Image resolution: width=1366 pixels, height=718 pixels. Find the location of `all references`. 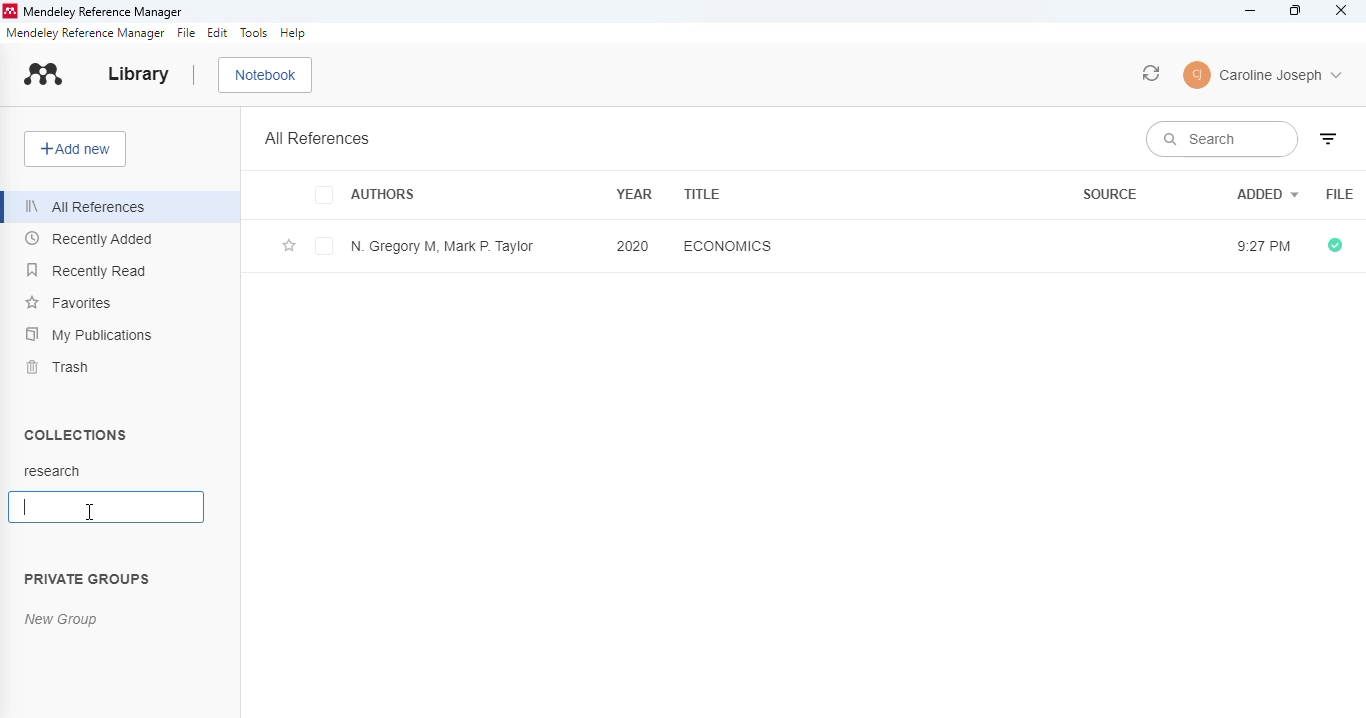

all references is located at coordinates (318, 138).